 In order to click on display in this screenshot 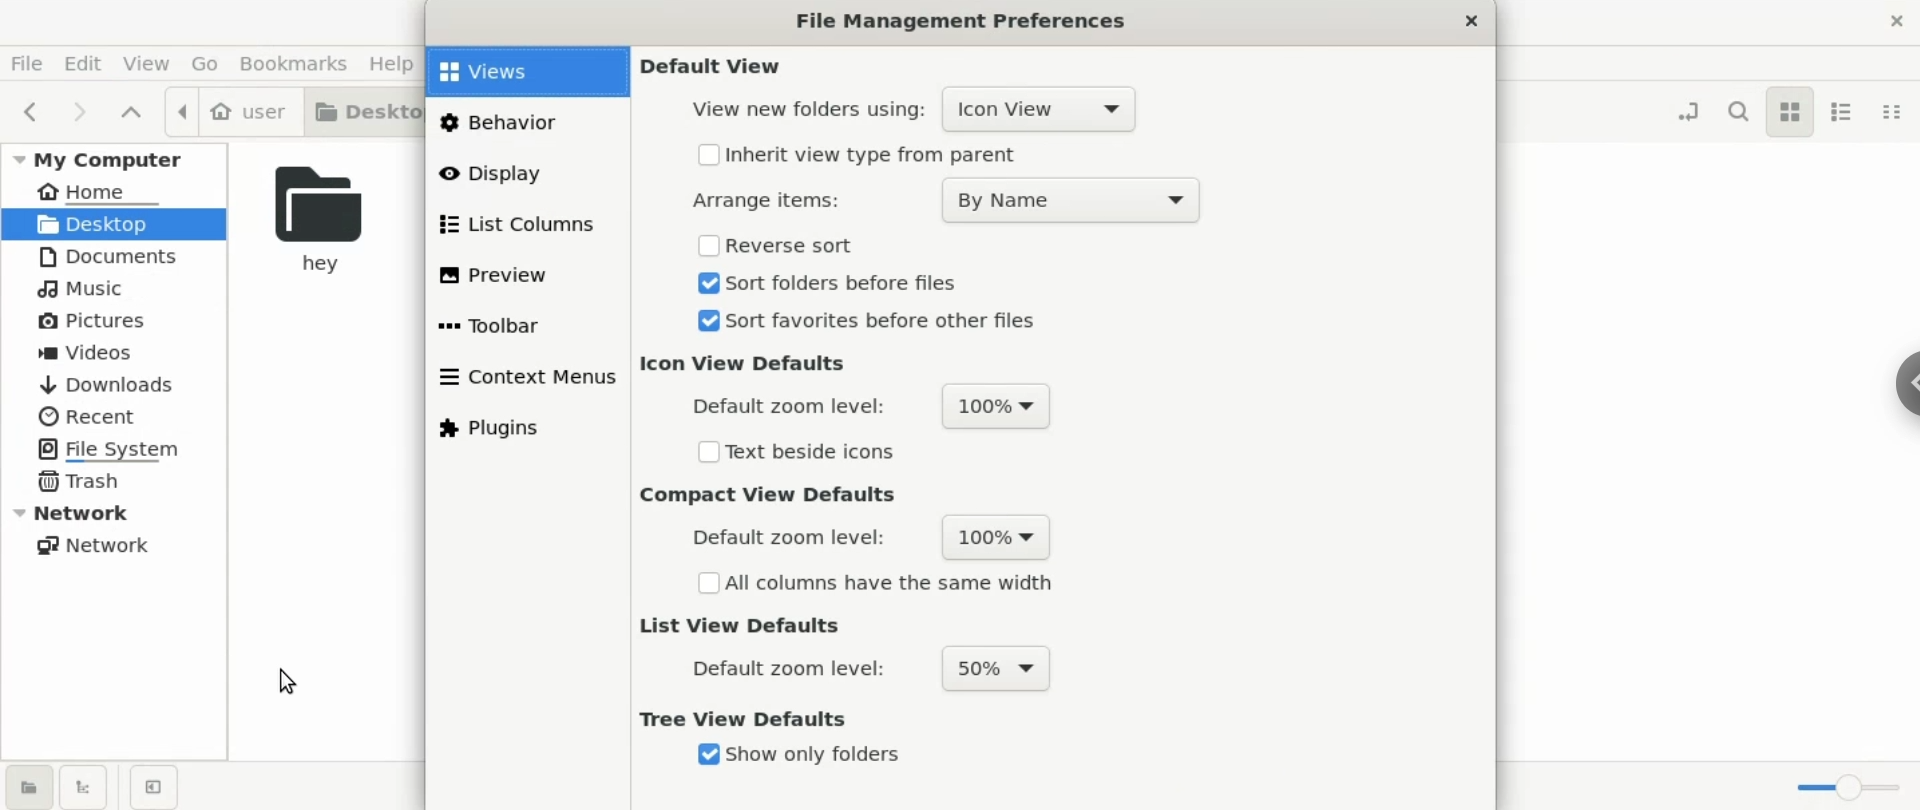, I will do `click(493, 174)`.